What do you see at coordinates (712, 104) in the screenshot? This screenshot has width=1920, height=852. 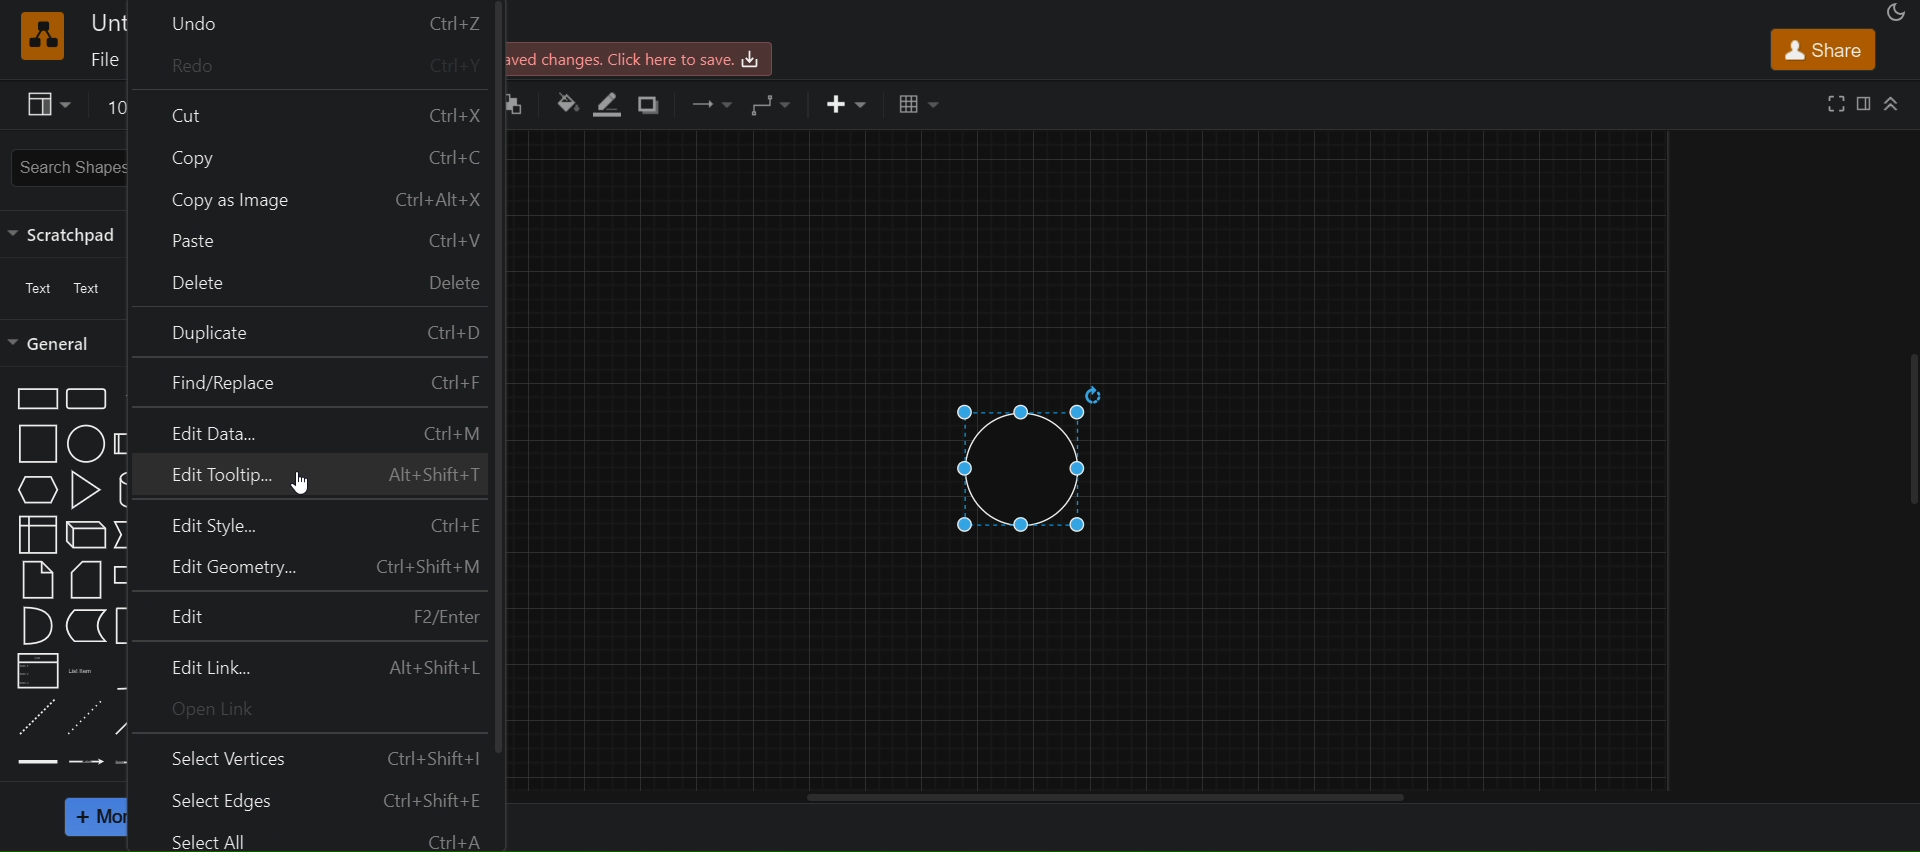 I see `connection` at bounding box center [712, 104].